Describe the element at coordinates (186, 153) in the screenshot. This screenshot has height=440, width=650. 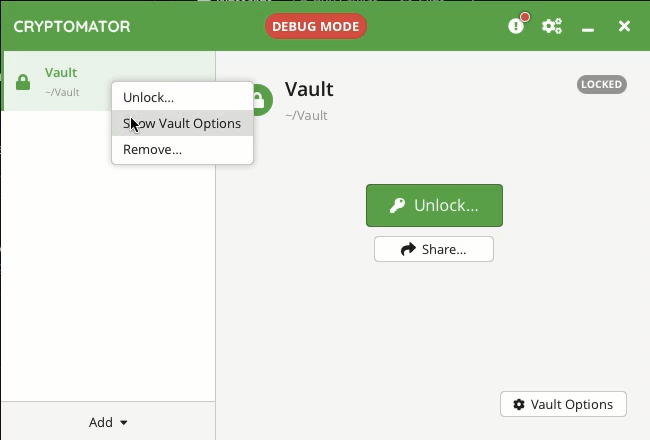
I see `Remove...` at that location.